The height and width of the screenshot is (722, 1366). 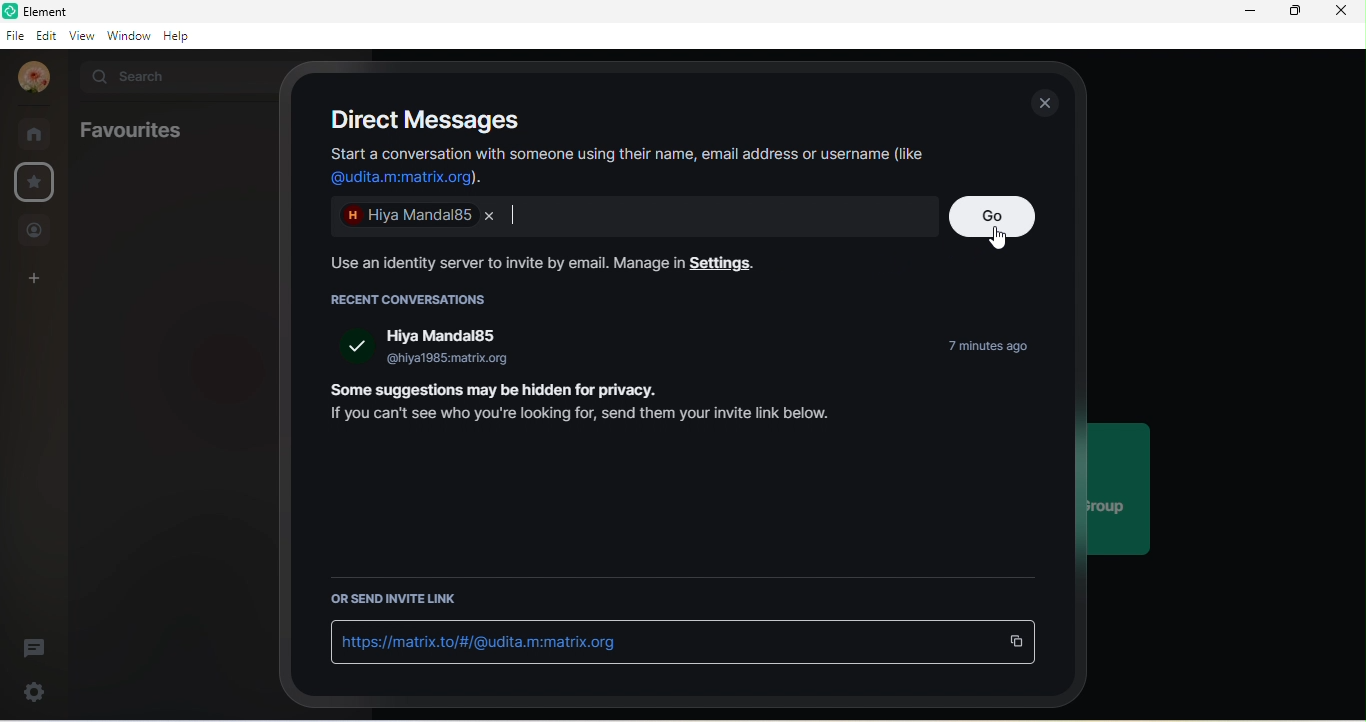 I want to click on view, so click(x=82, y=35).